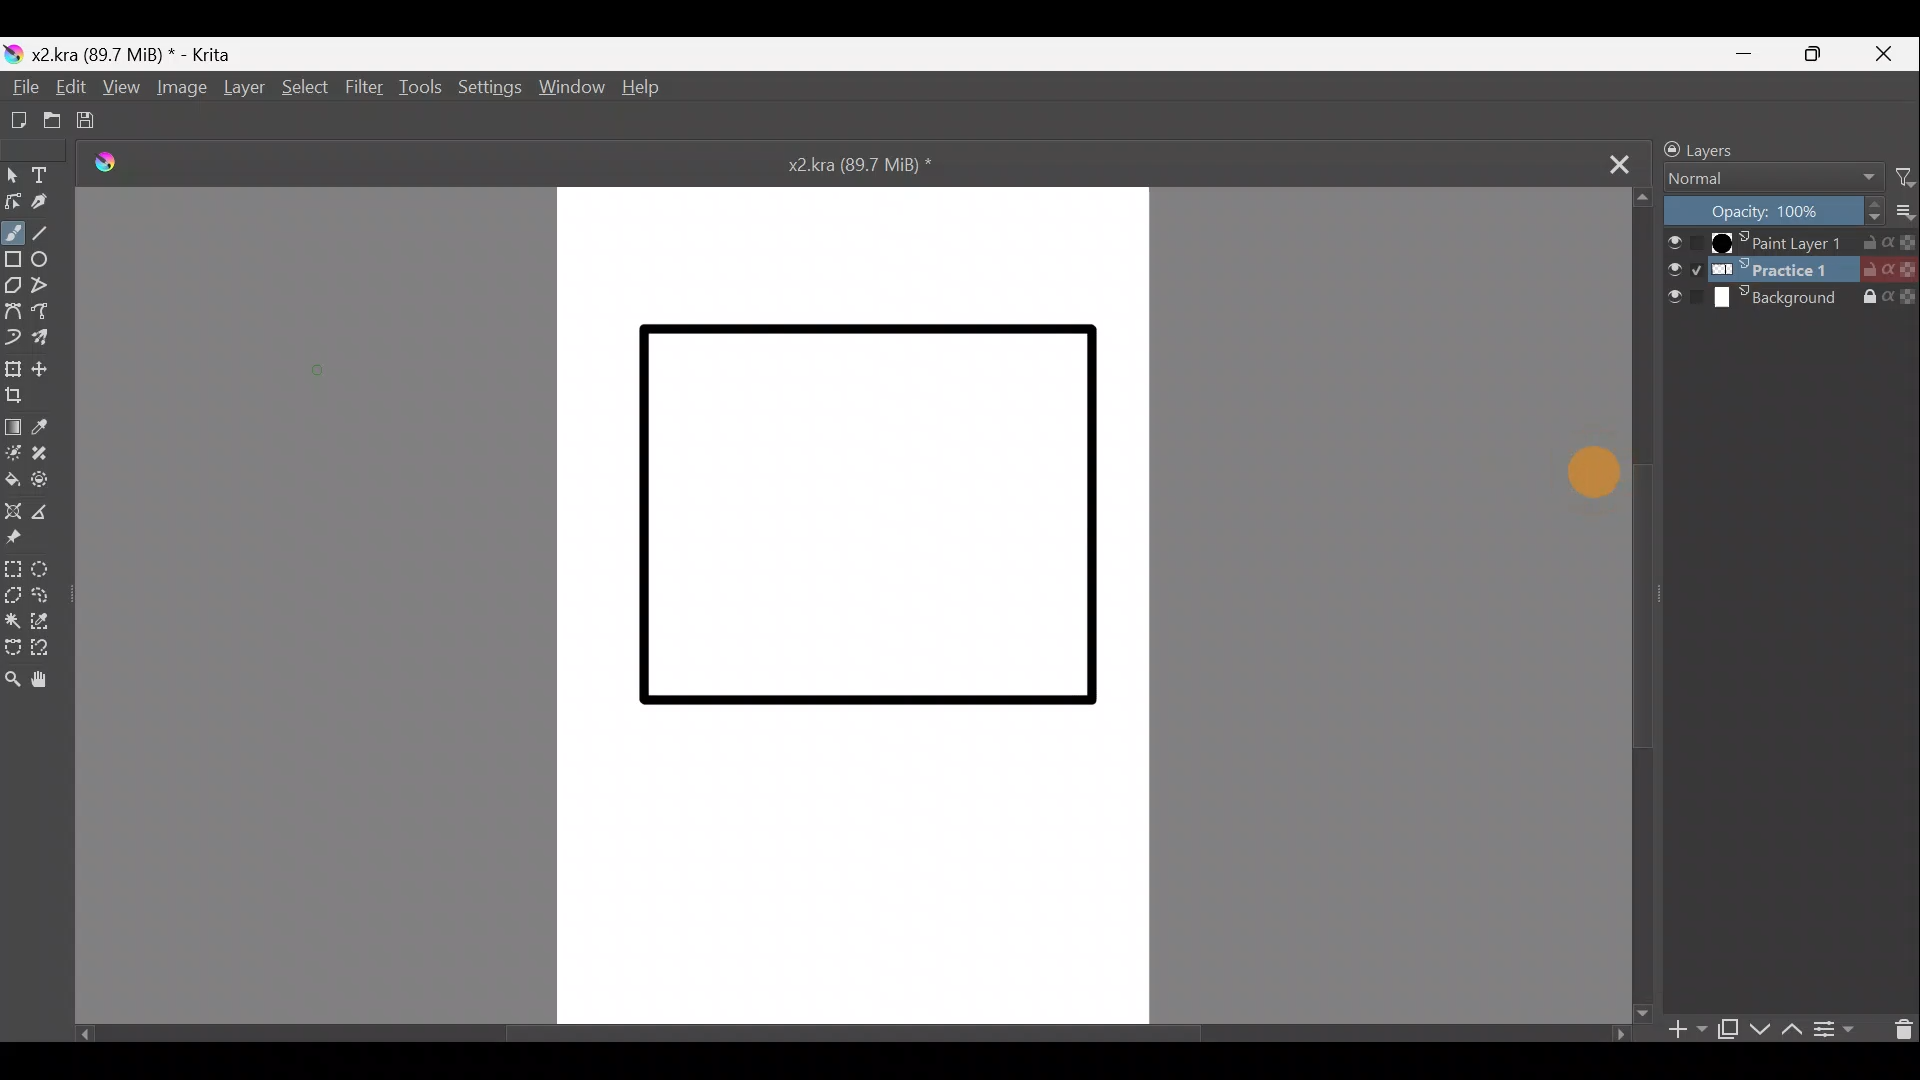 This screenshot has height=1080, width=1920. Describe the element at coordinates (16, 233) in the screenshot. I see `Freehand brush tool` at that location.